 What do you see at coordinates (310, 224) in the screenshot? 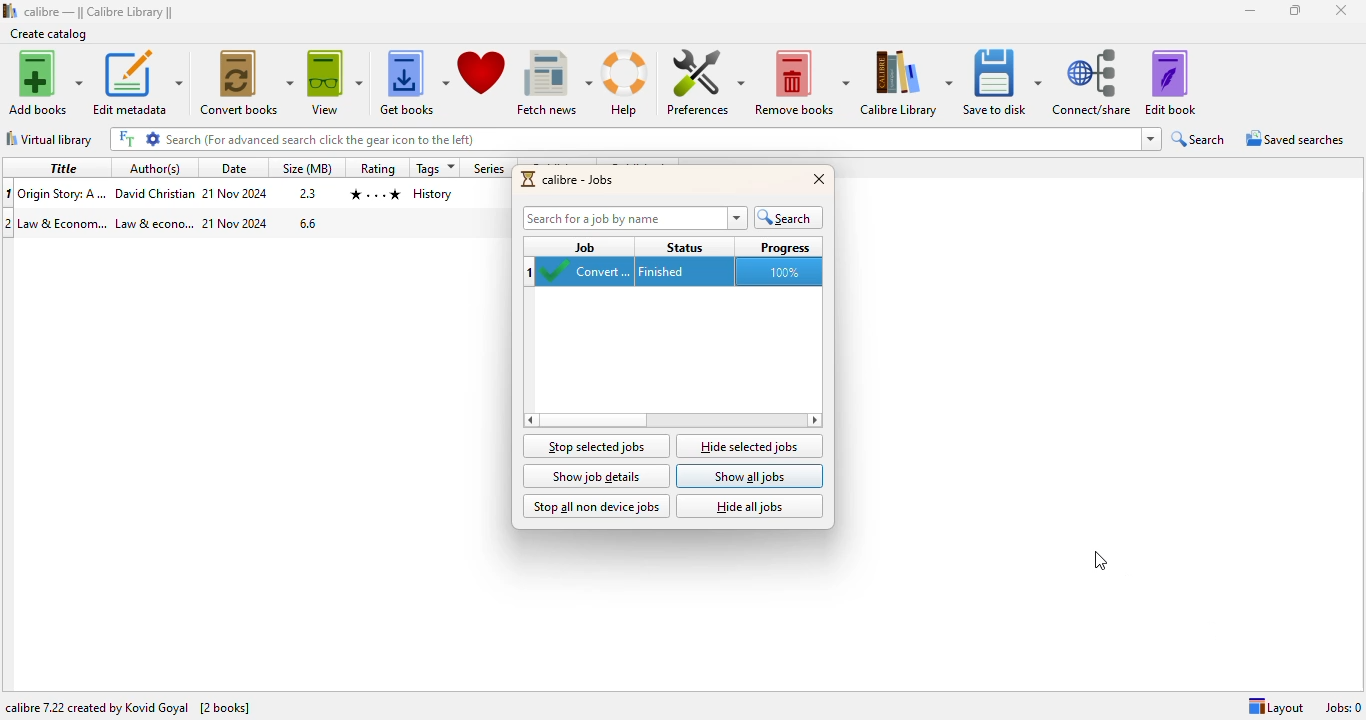
I see `6.6mbs` at bounding box center [310, 224].